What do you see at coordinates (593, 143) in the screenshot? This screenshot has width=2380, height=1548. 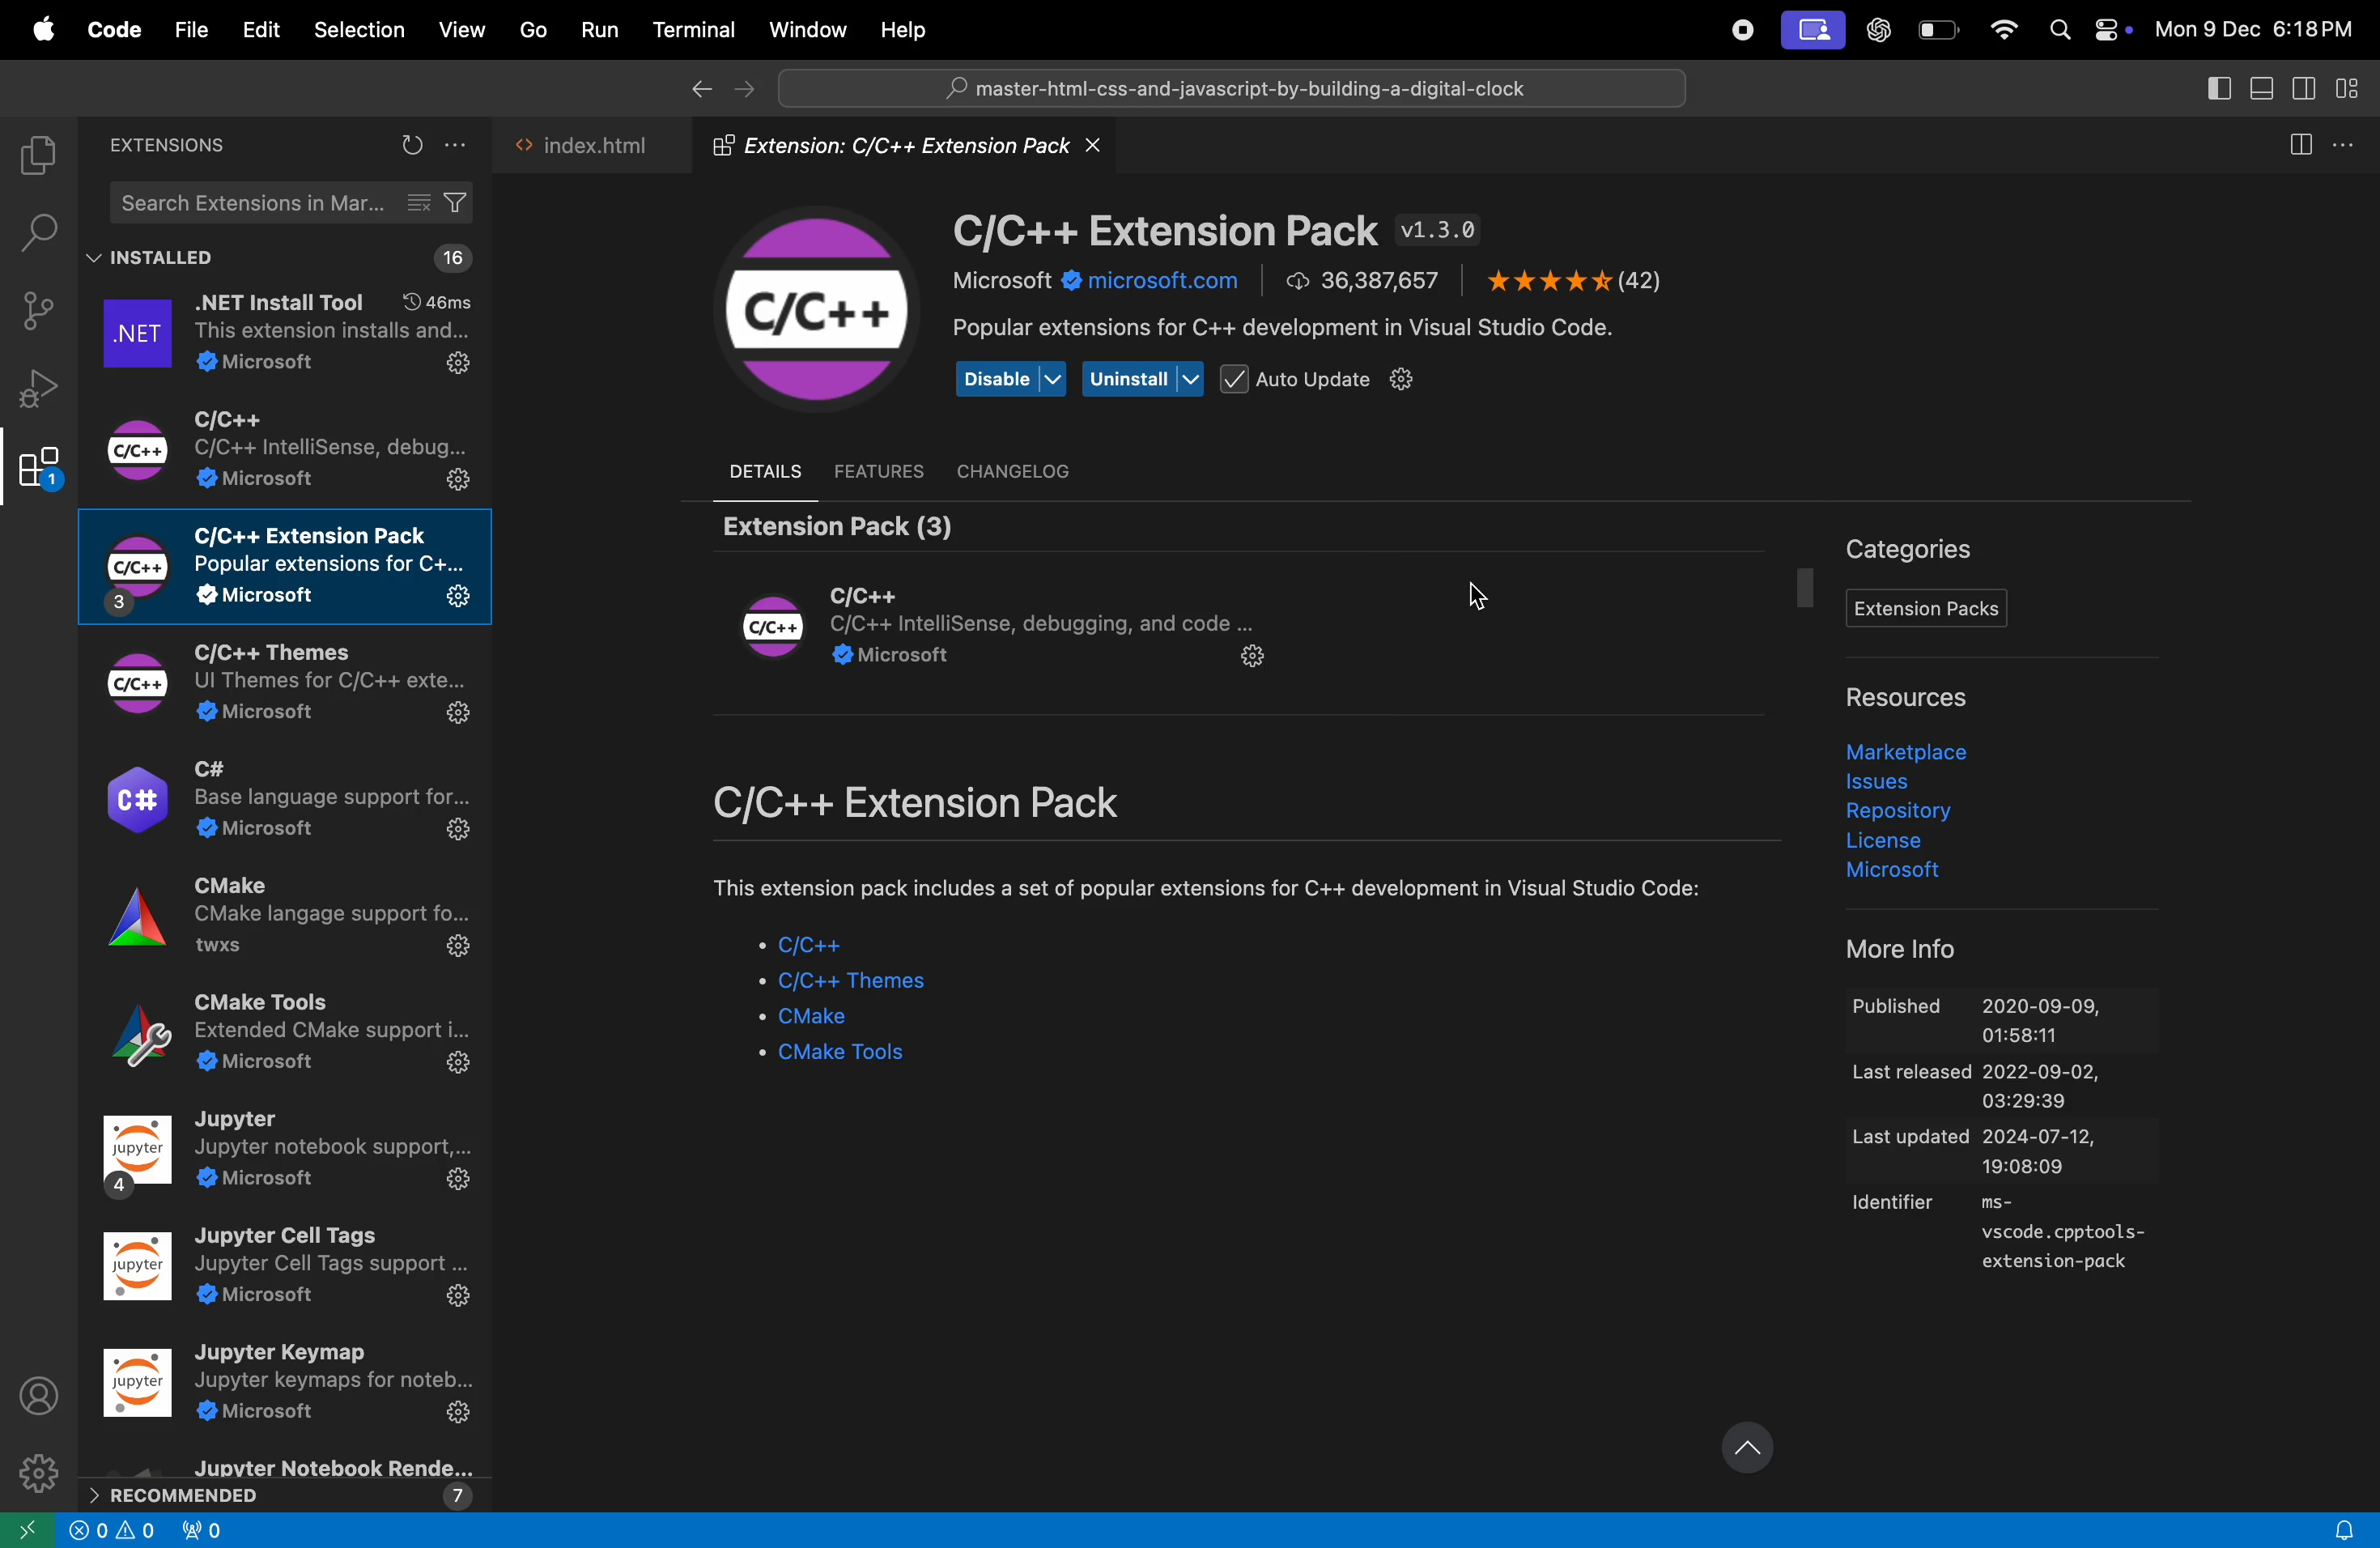 I see `index.html` at bounding box center [593, 143].